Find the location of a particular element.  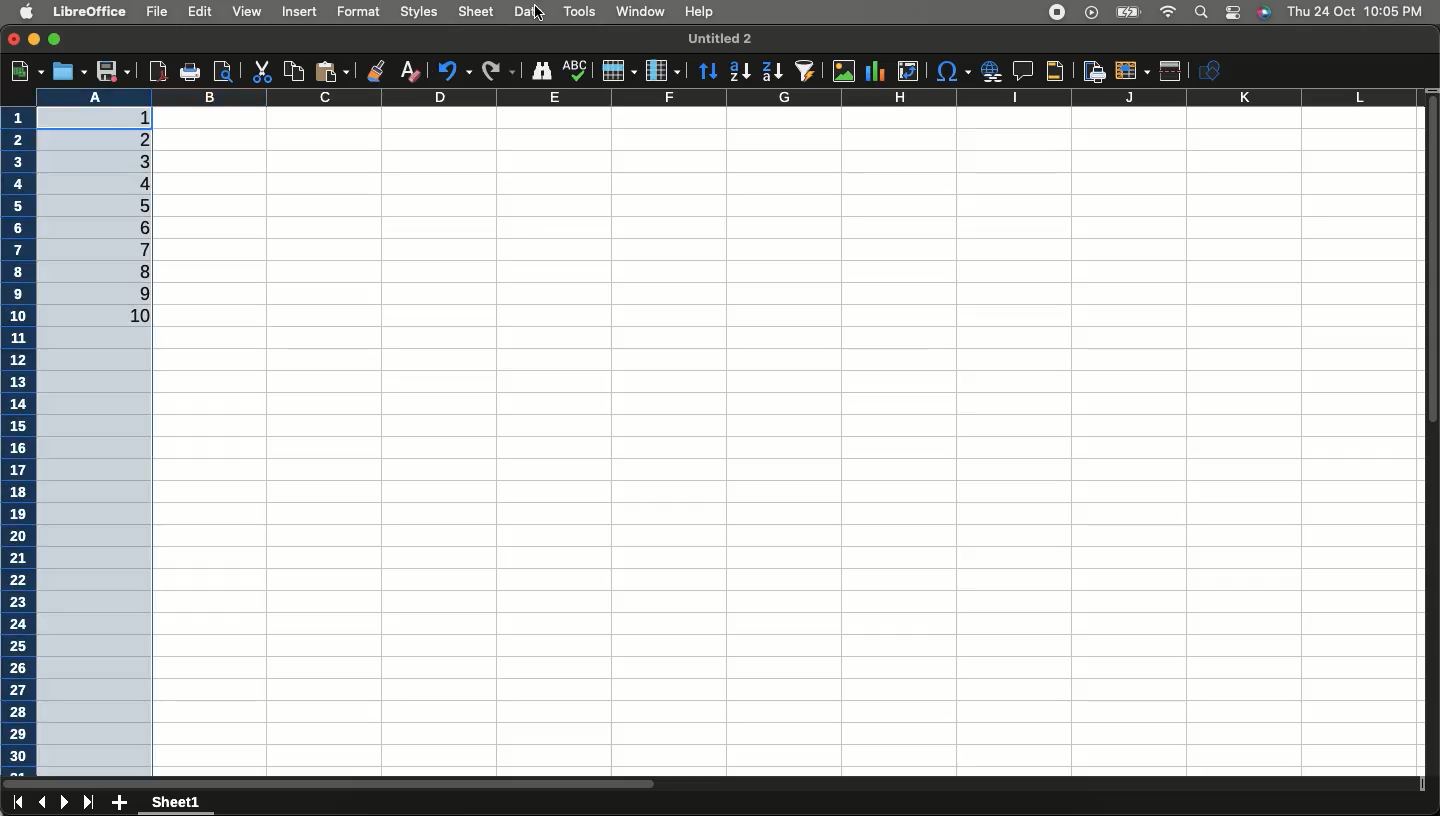

Help is located at coordinates (700, 13).